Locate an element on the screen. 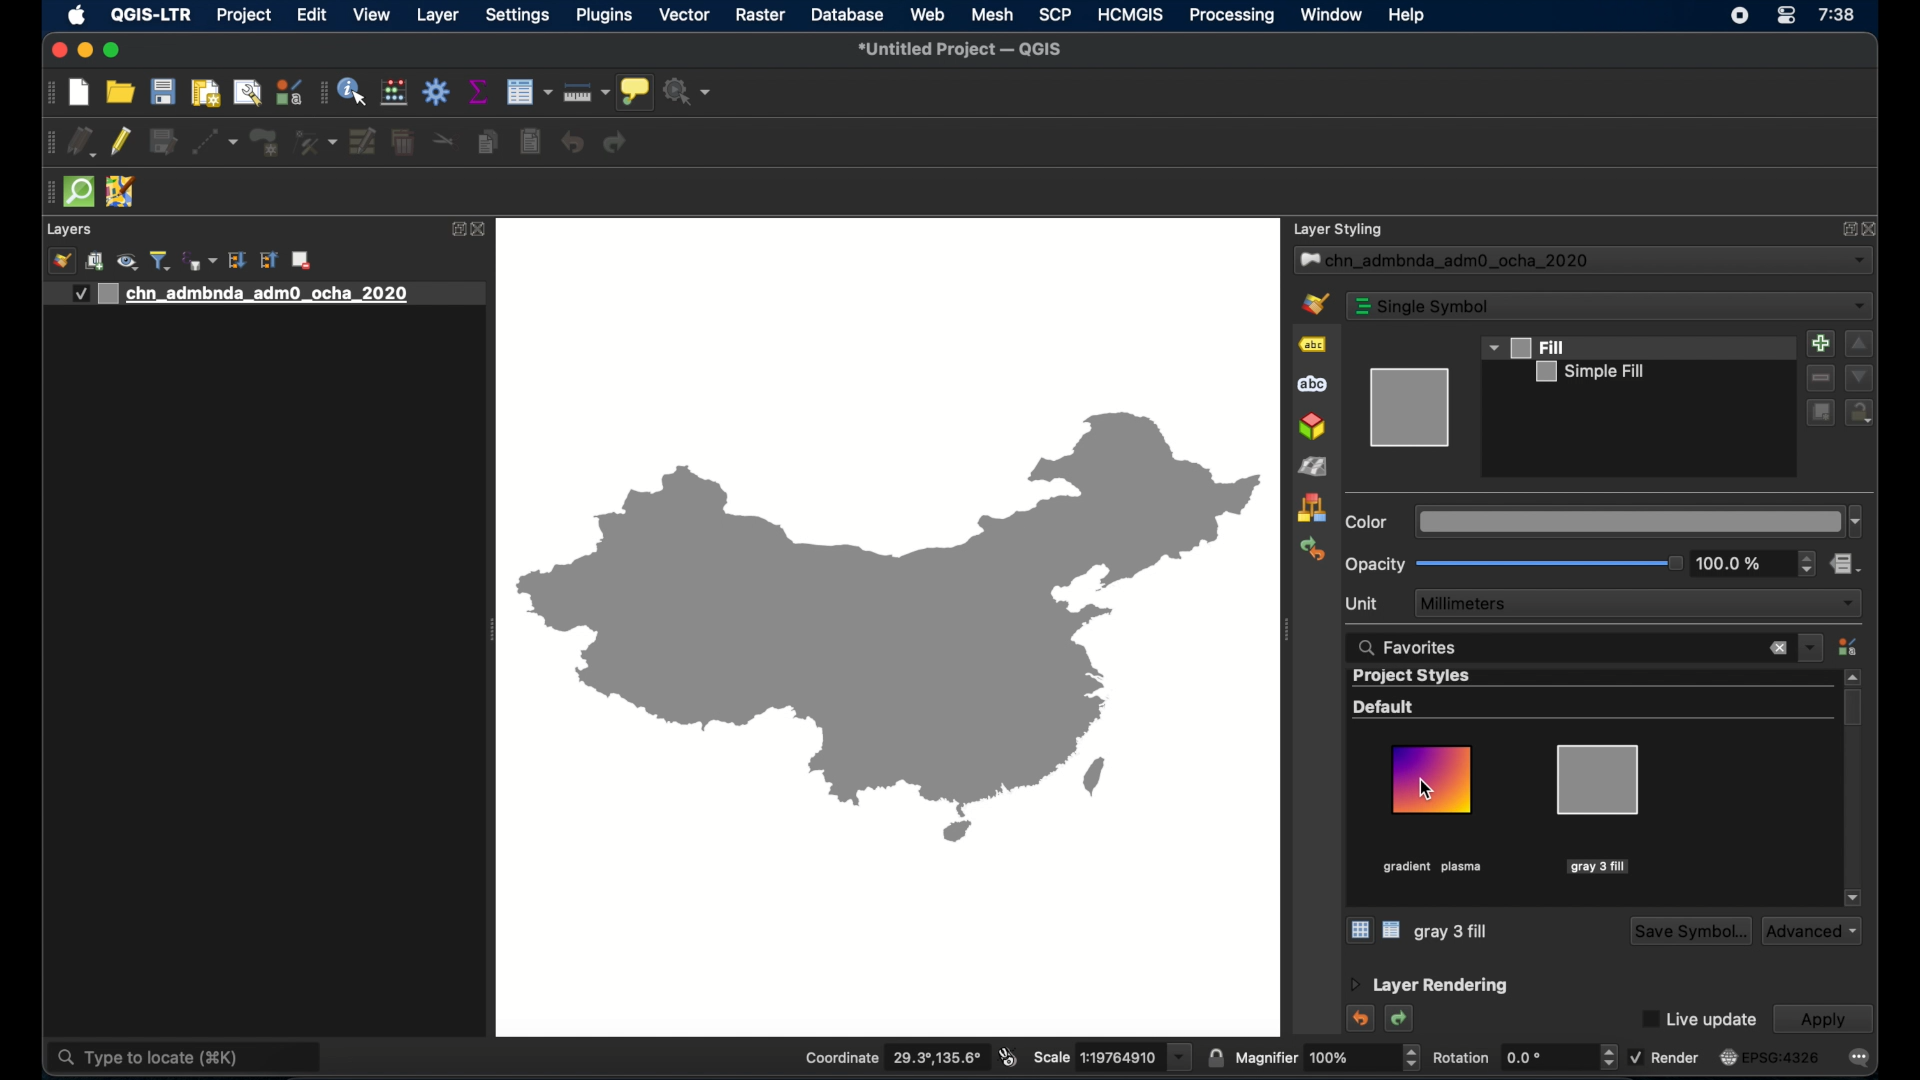  symbology is located at coordinates (1313, 304).